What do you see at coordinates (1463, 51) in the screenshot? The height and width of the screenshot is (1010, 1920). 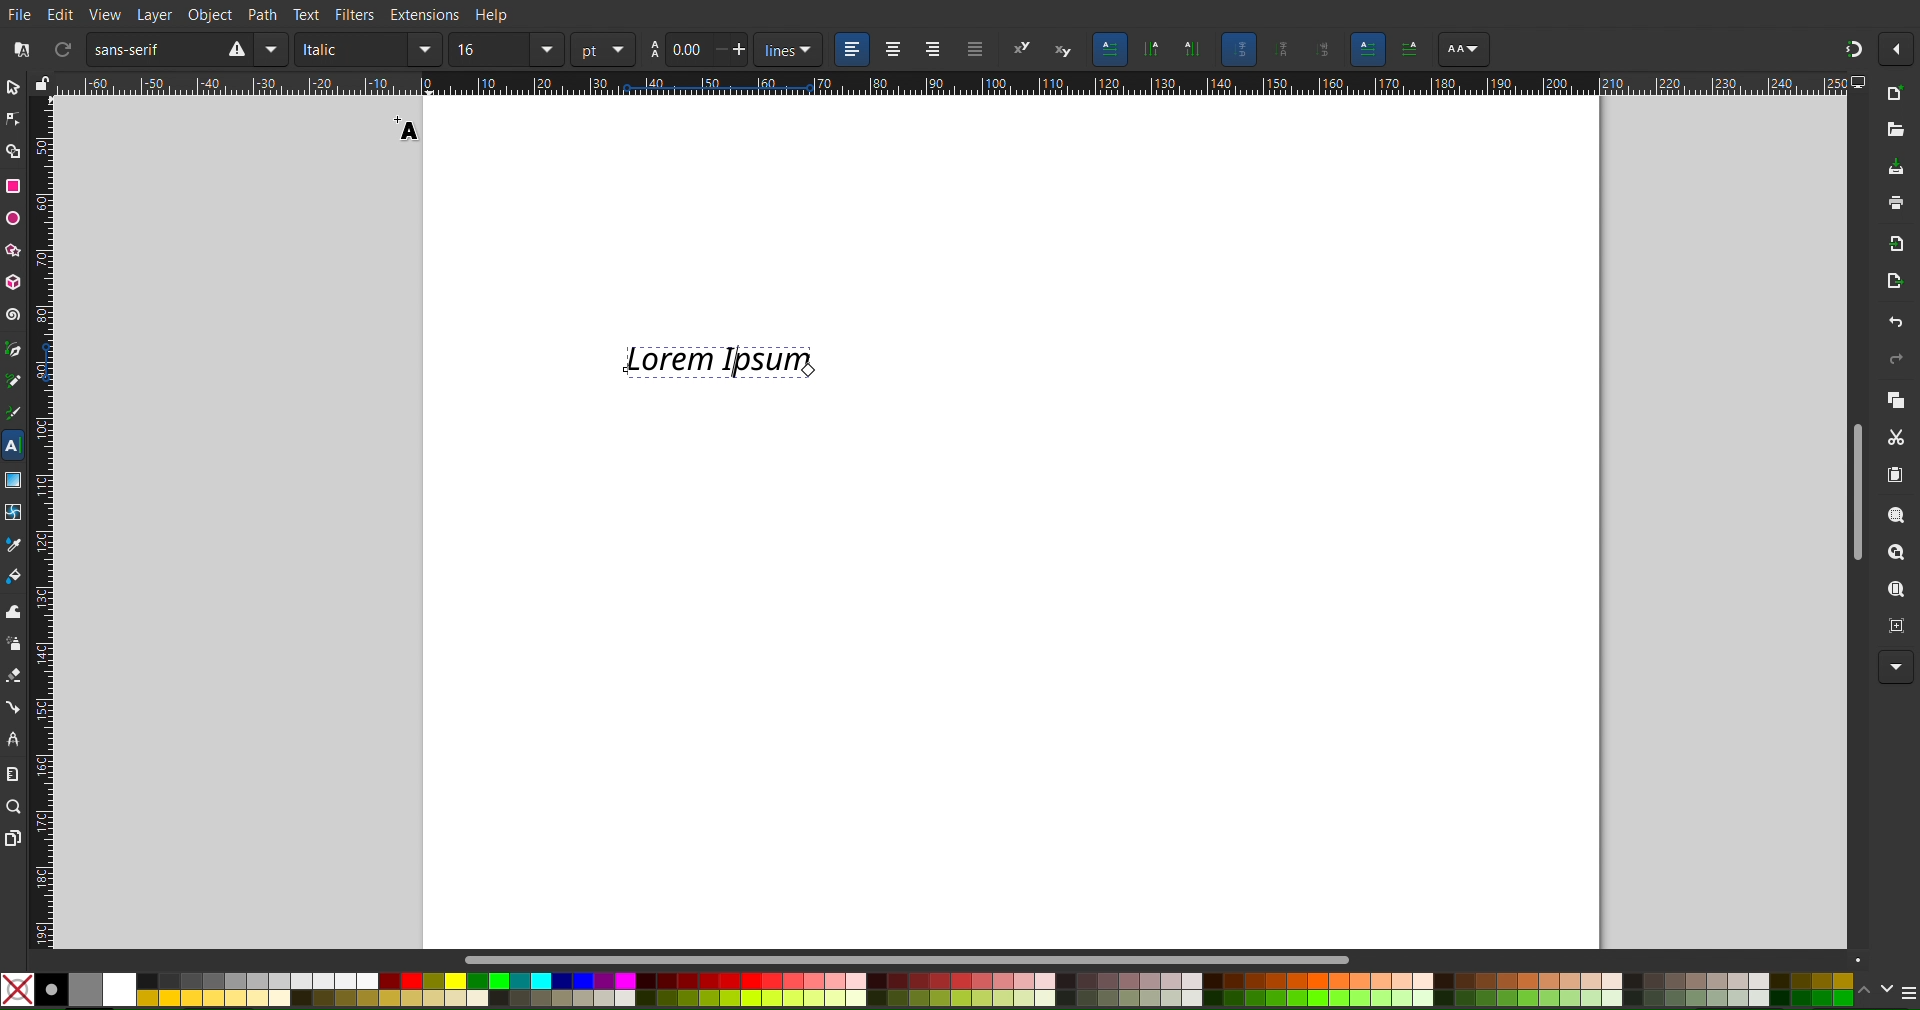 I see `AA` at bounding box center [1463, 51].